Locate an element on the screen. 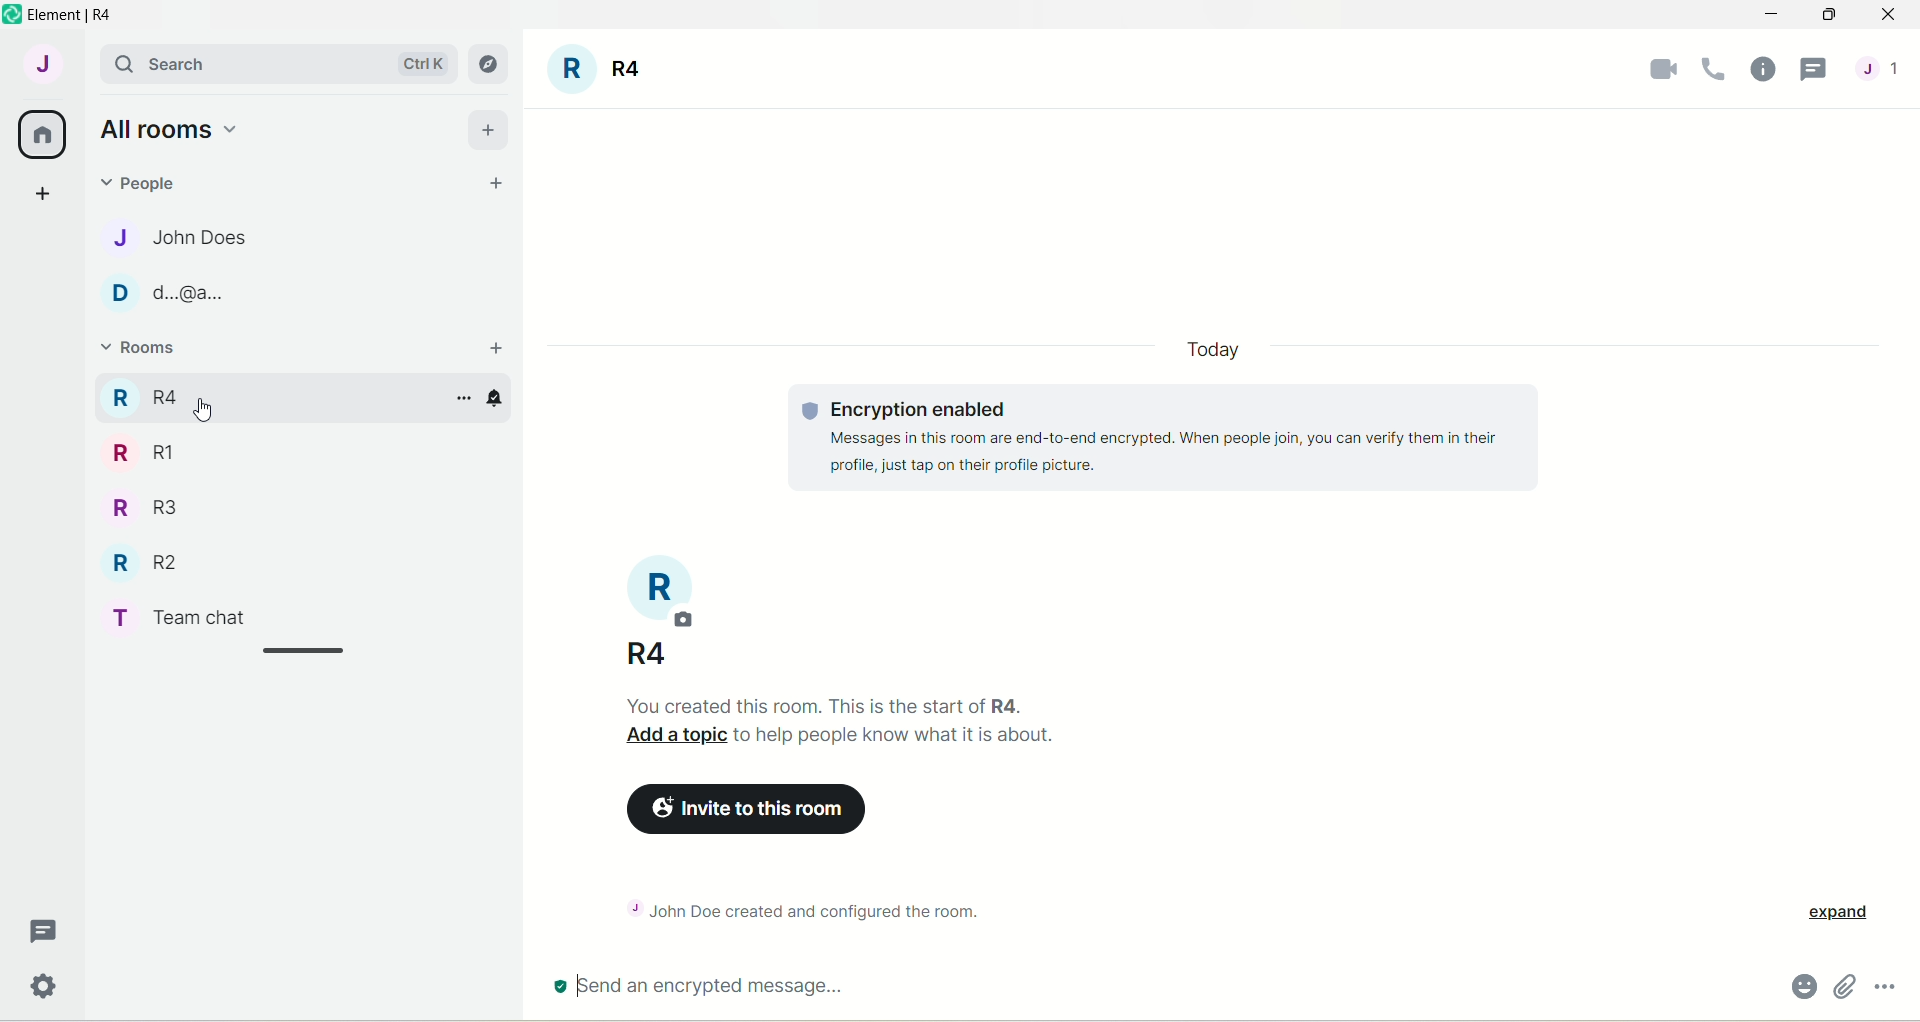  J John Does is located at coordinates (161, 237).